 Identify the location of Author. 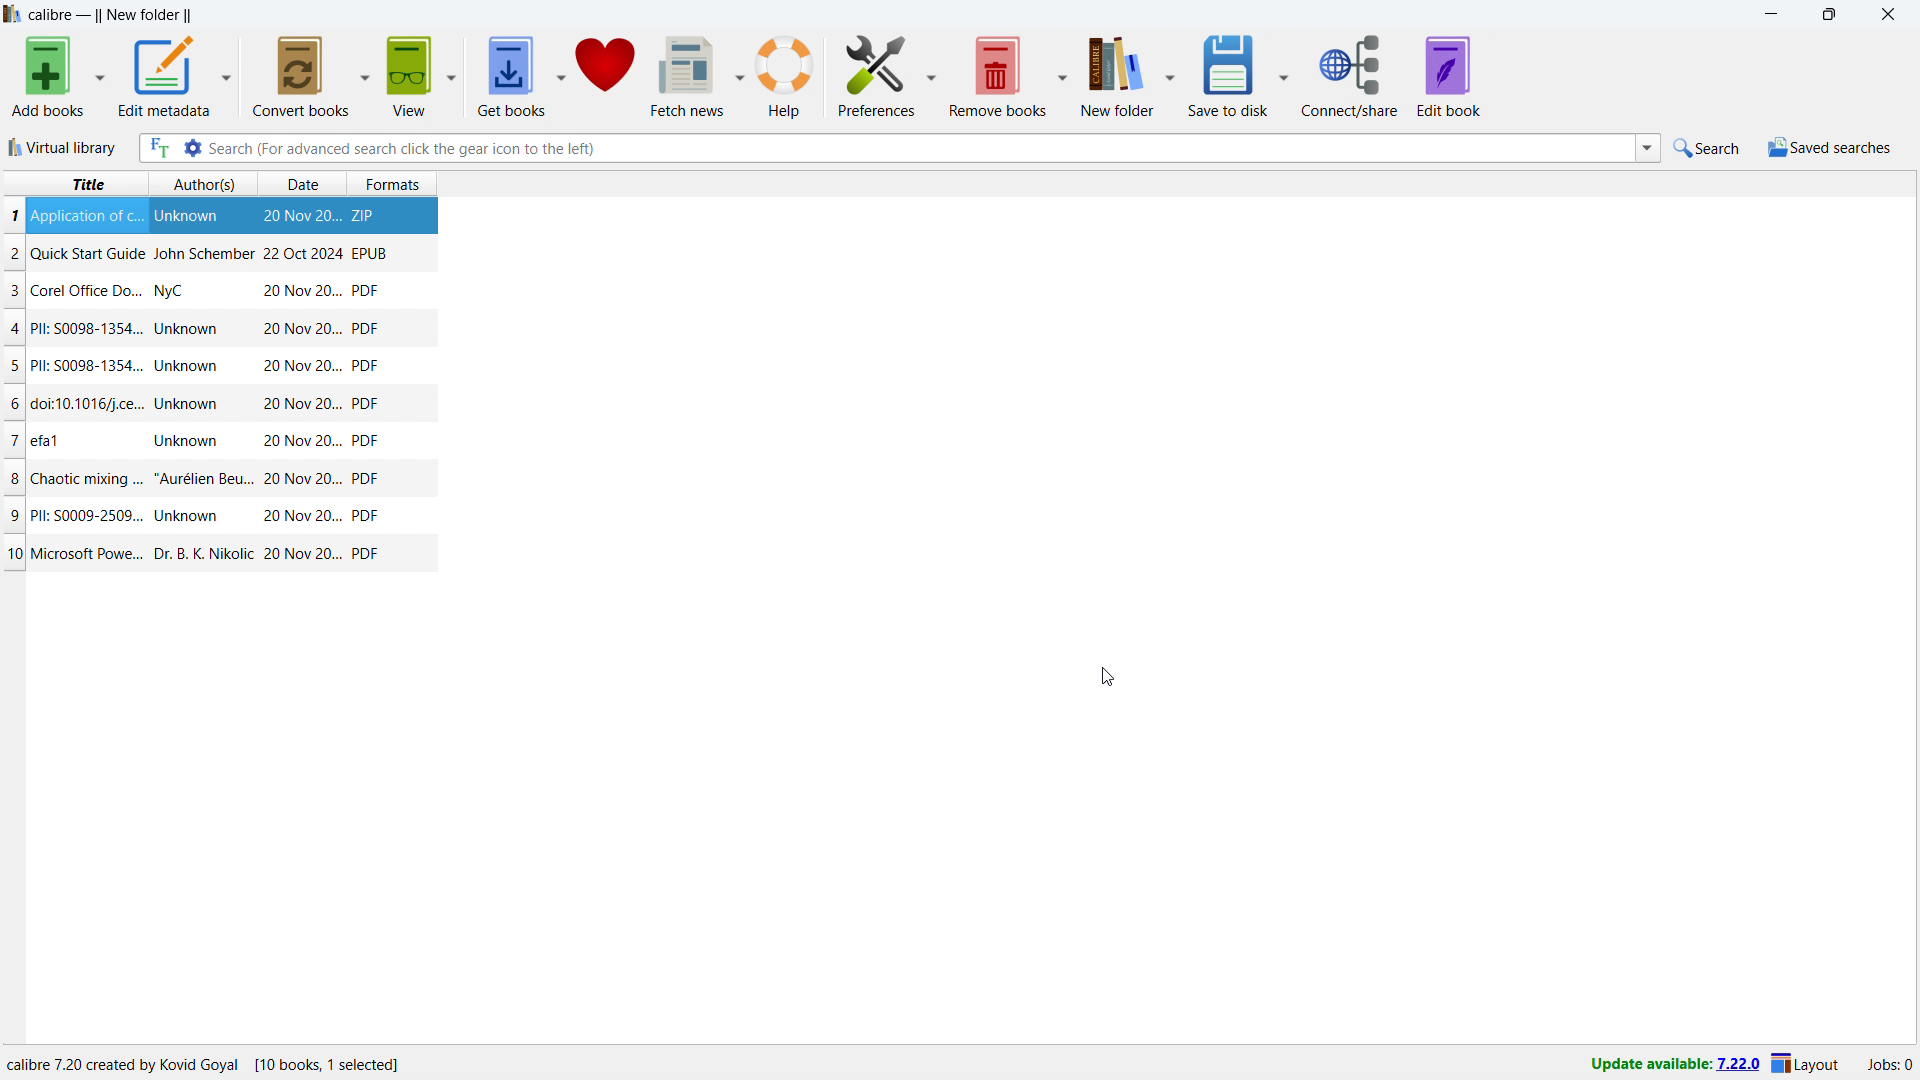
(202, 253).